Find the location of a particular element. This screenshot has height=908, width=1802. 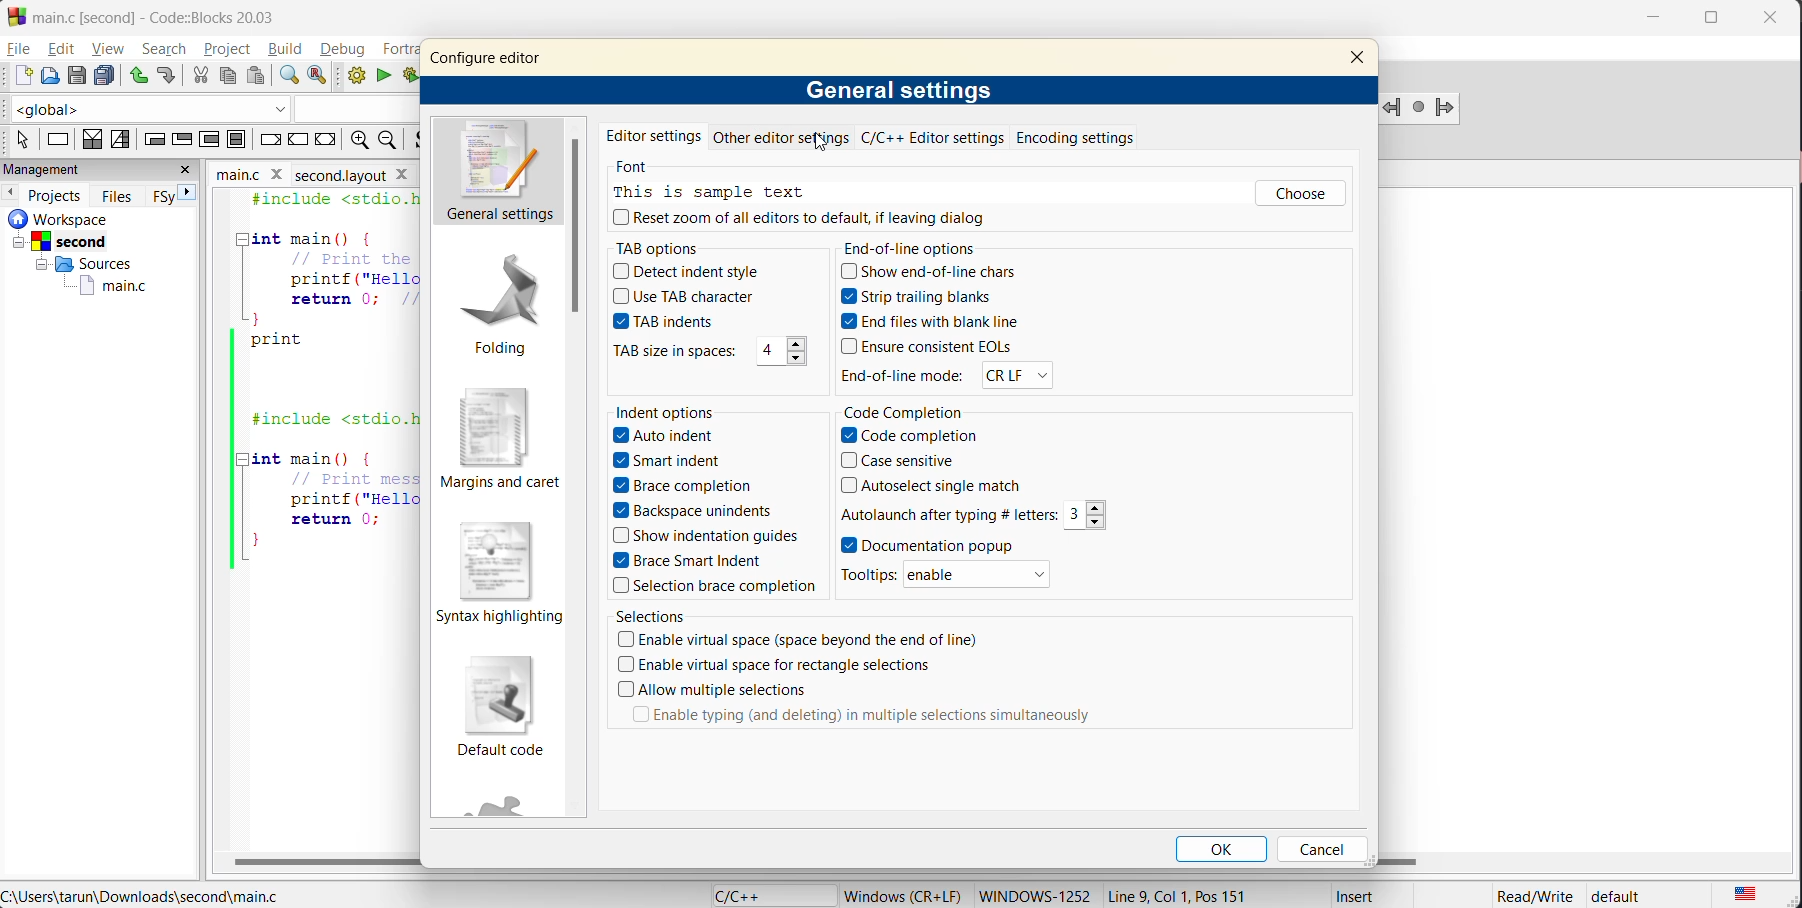

files is located at coordinates (121, 195).